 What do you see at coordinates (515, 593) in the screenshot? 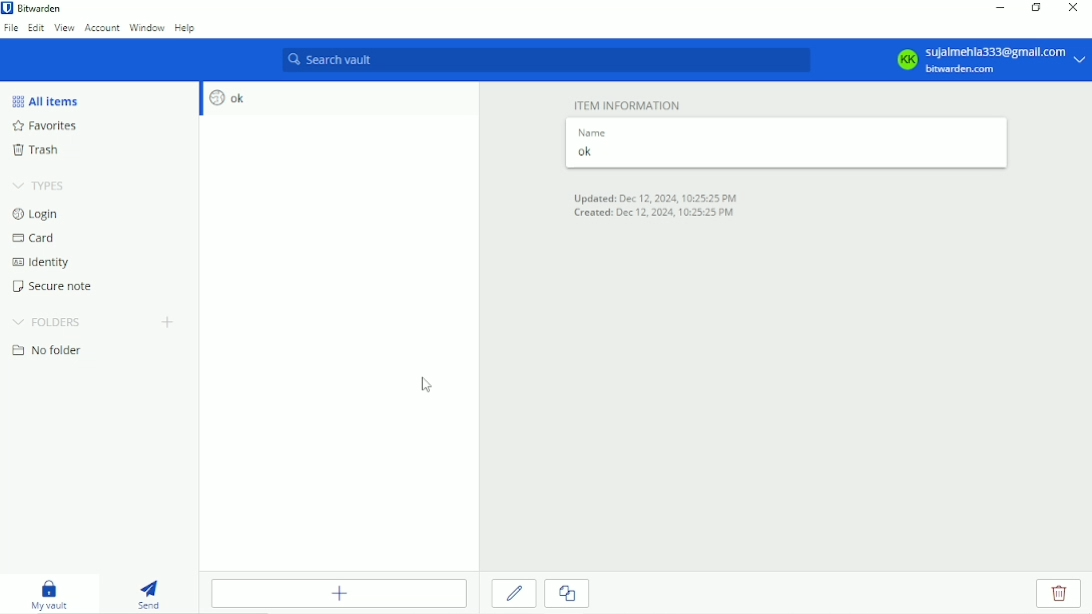
I see `Edit` at bounding box center [515, 593].